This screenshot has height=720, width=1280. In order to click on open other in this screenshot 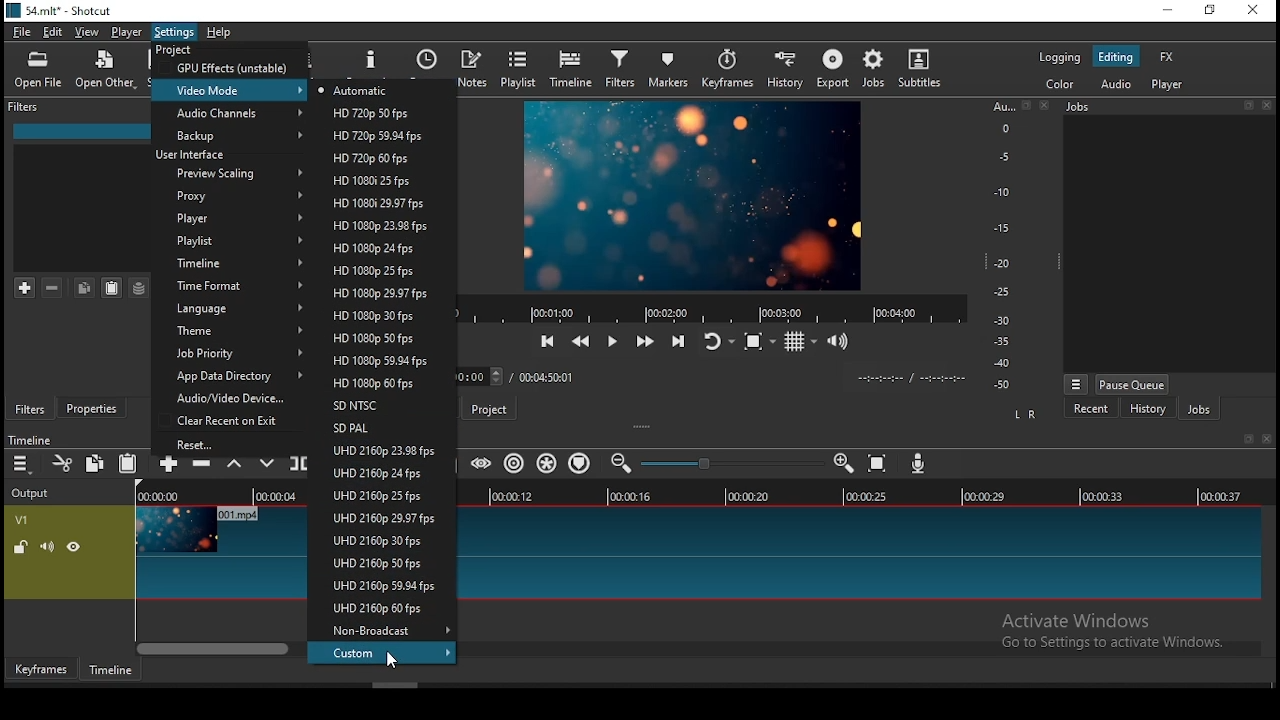, I will do `click(105, 75)`.